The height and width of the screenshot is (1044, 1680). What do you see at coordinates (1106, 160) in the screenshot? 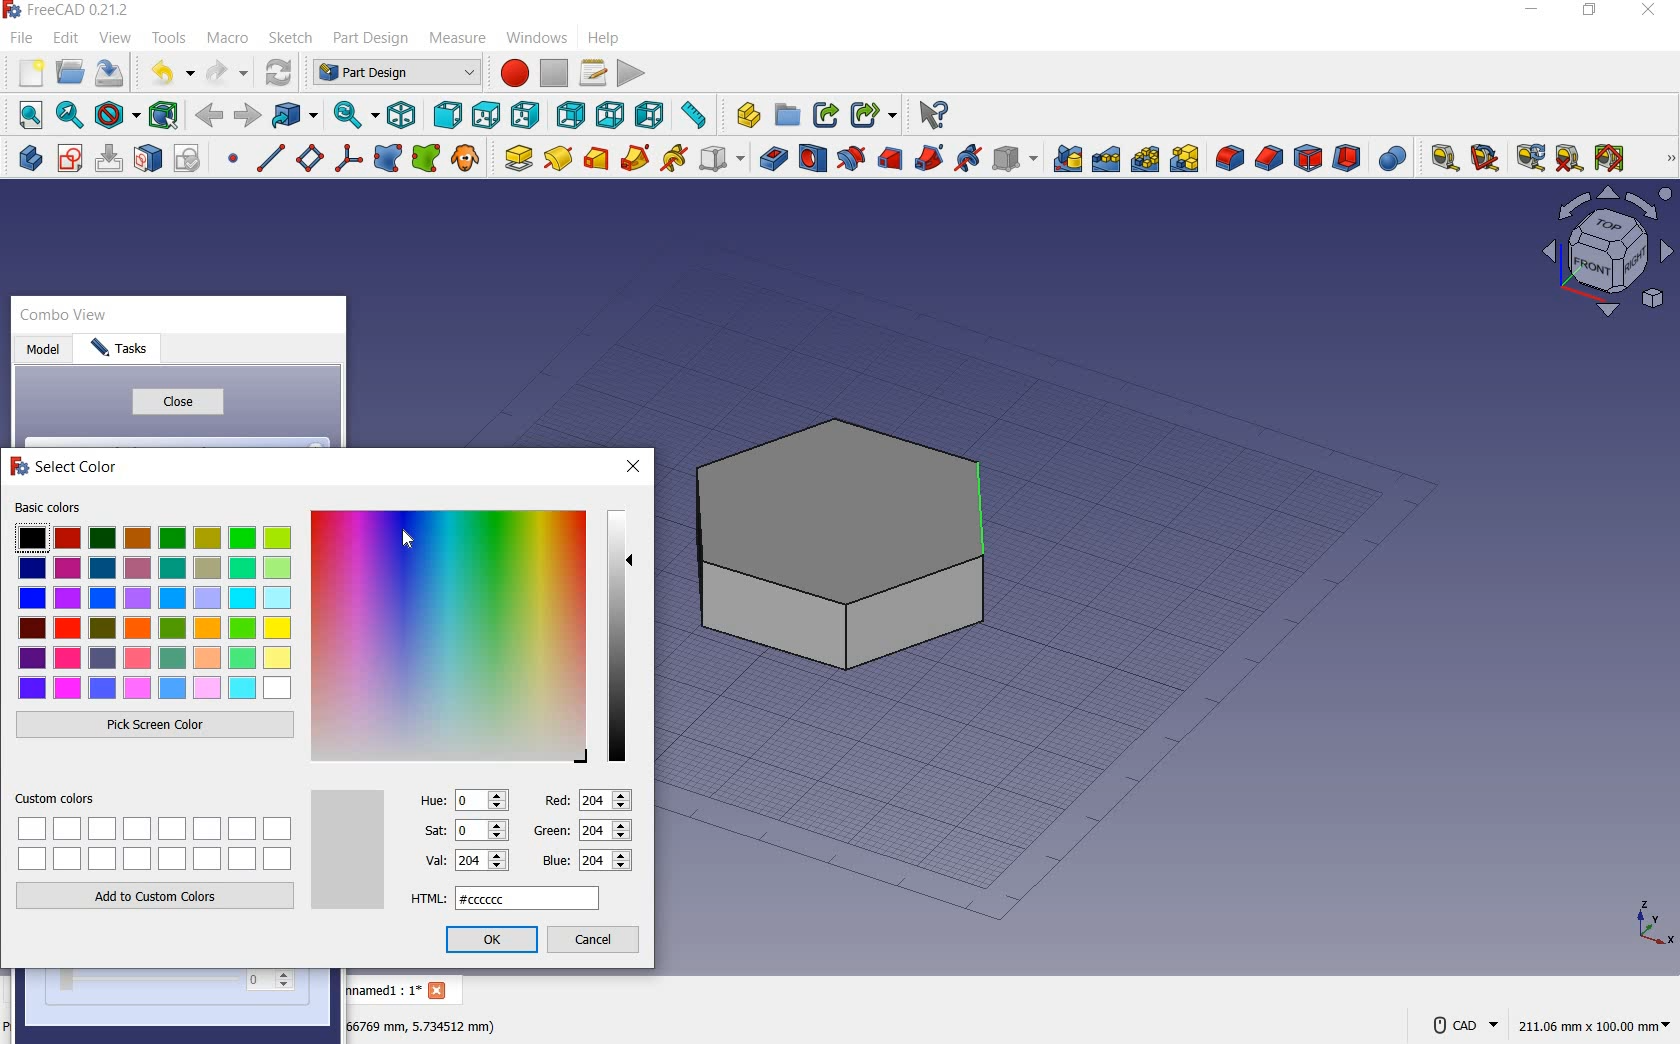
I see `linearpattern` at bounding box center [1106, 160].